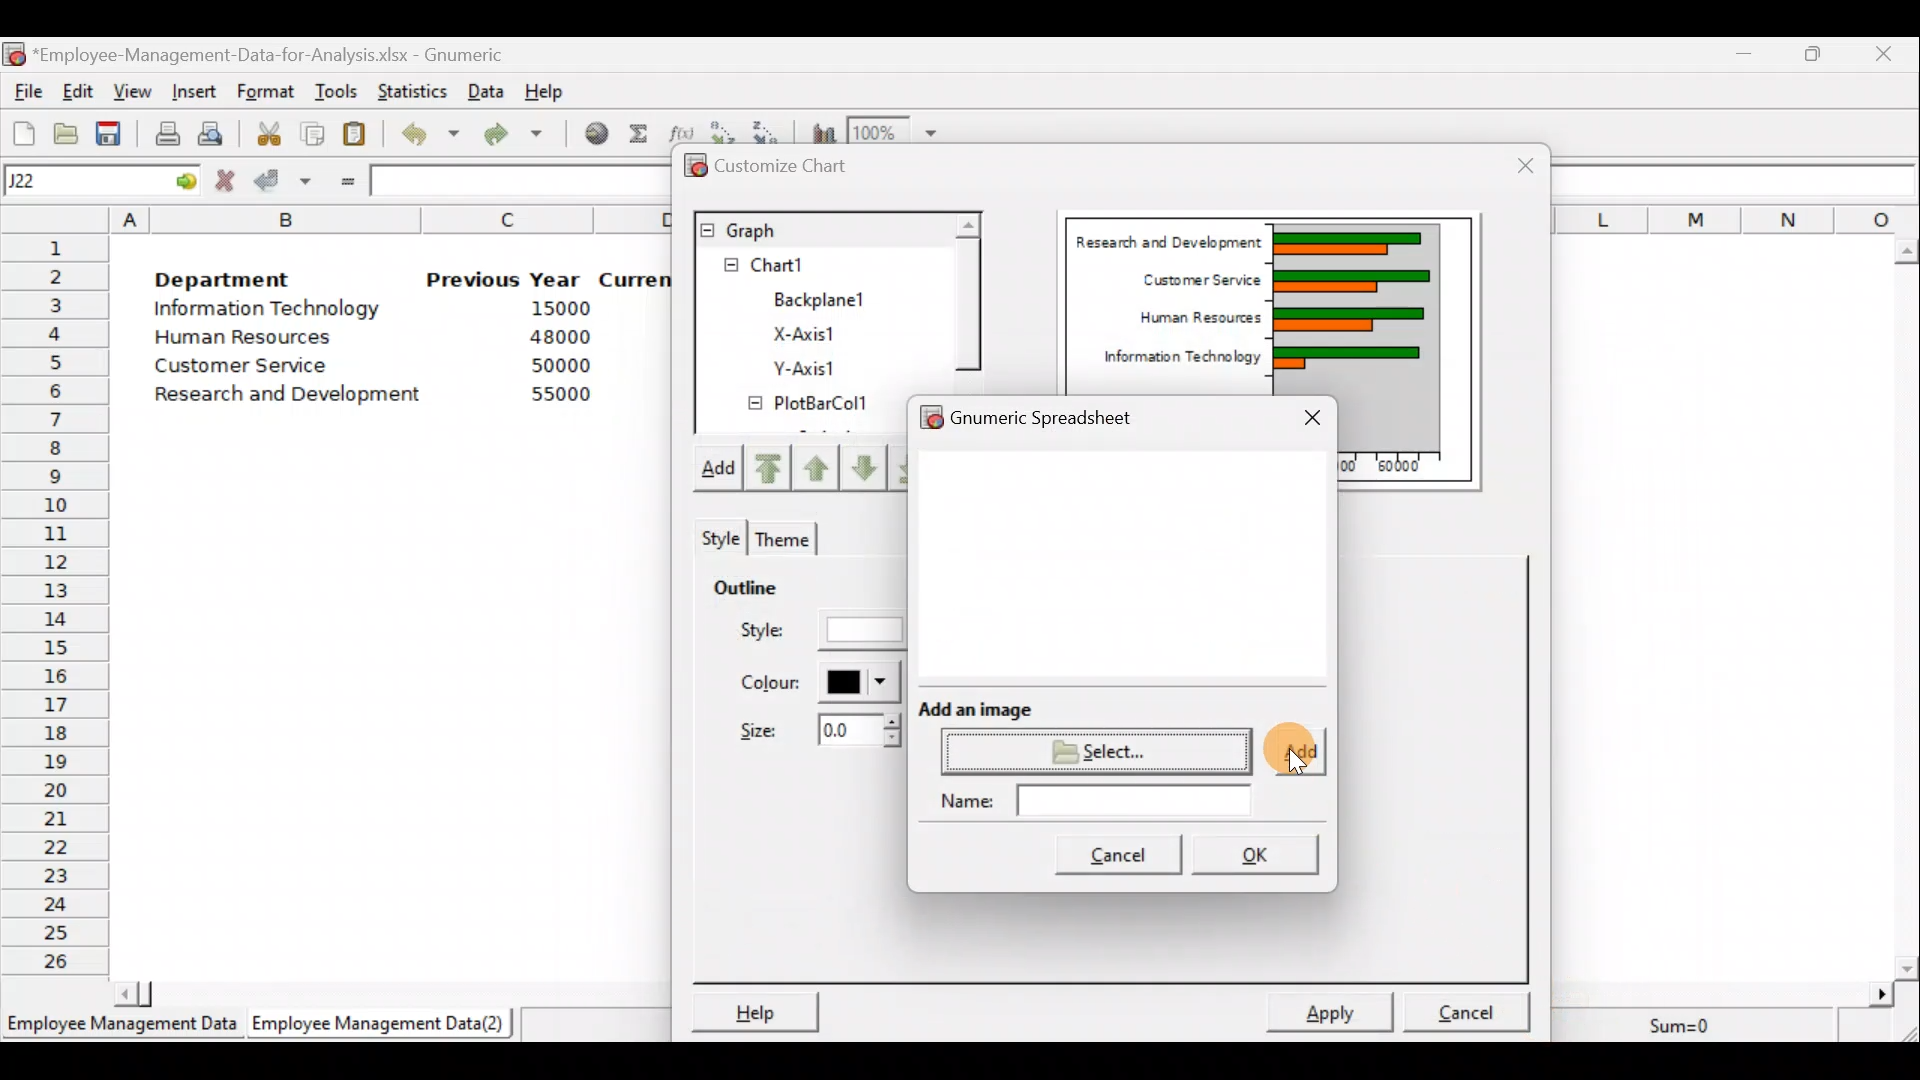  What do you see at coordinates (682, 130) in the screenshot?
I see `Edit a function in the current cell` at bounding box center [682, 130].